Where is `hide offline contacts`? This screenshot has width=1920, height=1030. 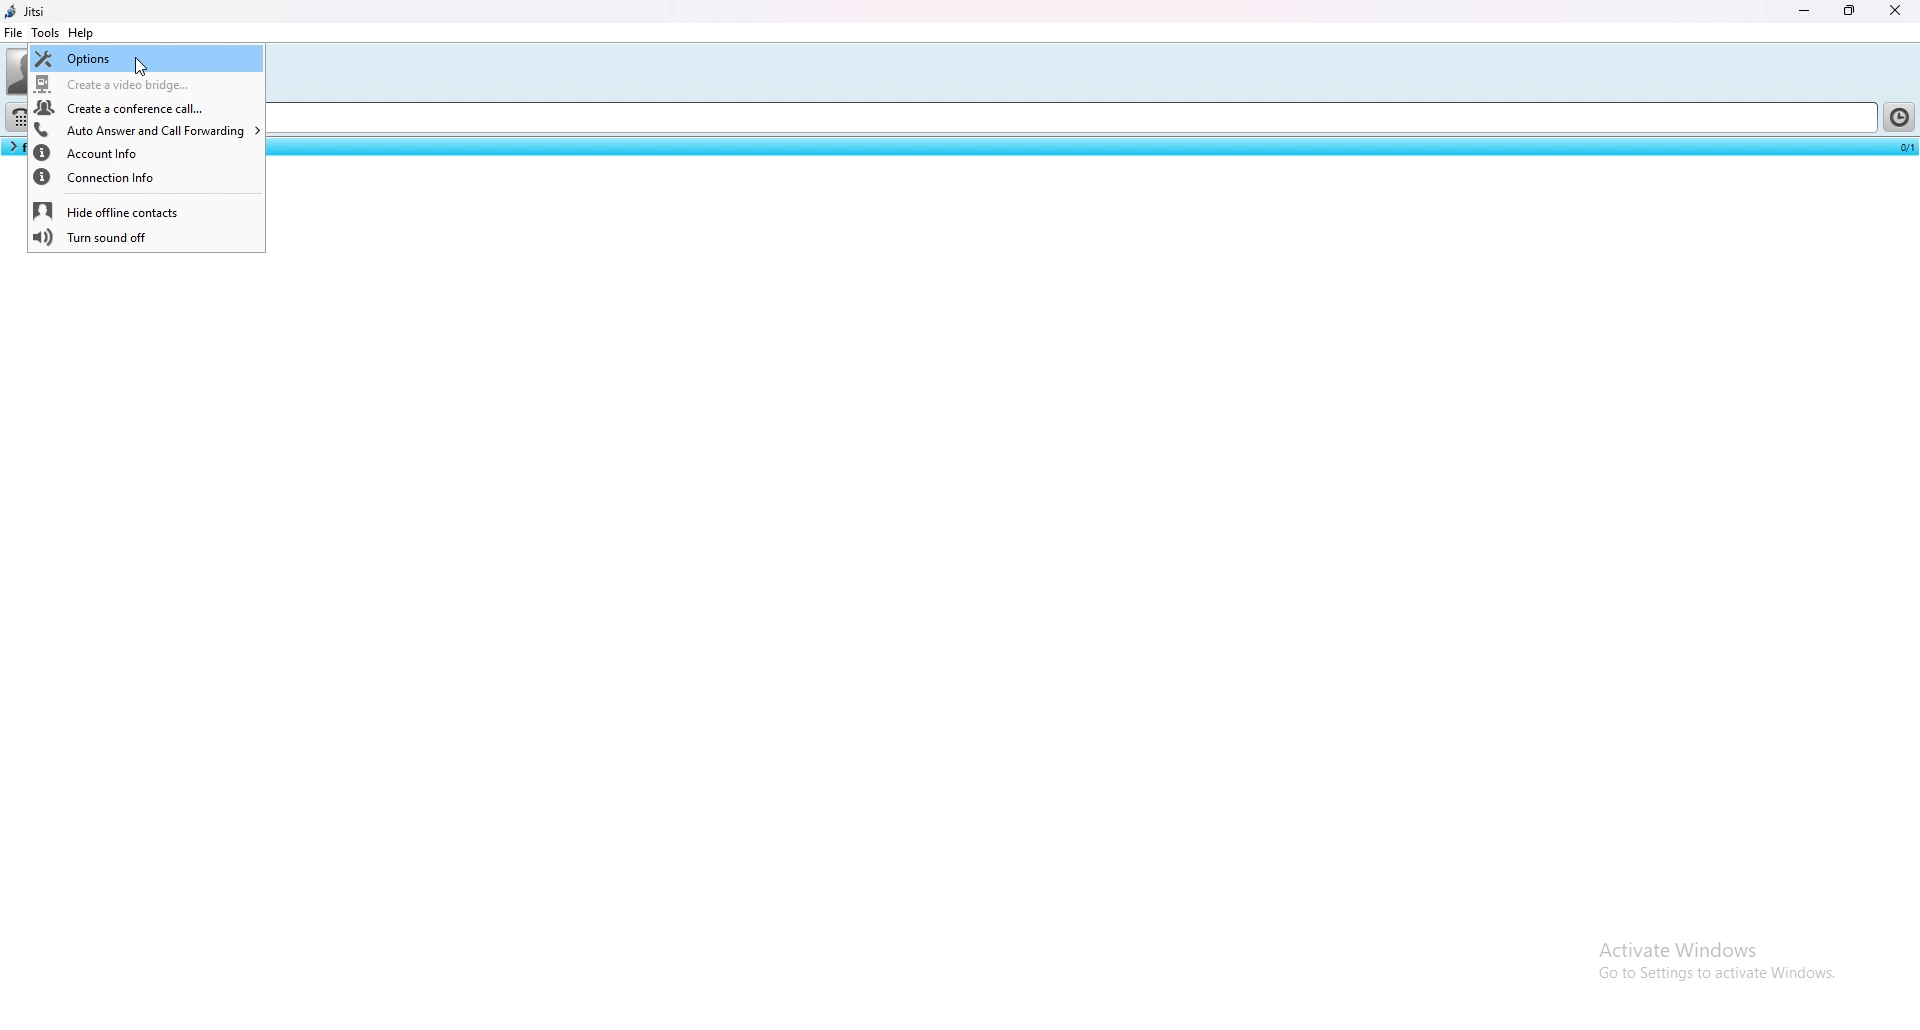
hide offline contacts is located at coordinates (148, 210).